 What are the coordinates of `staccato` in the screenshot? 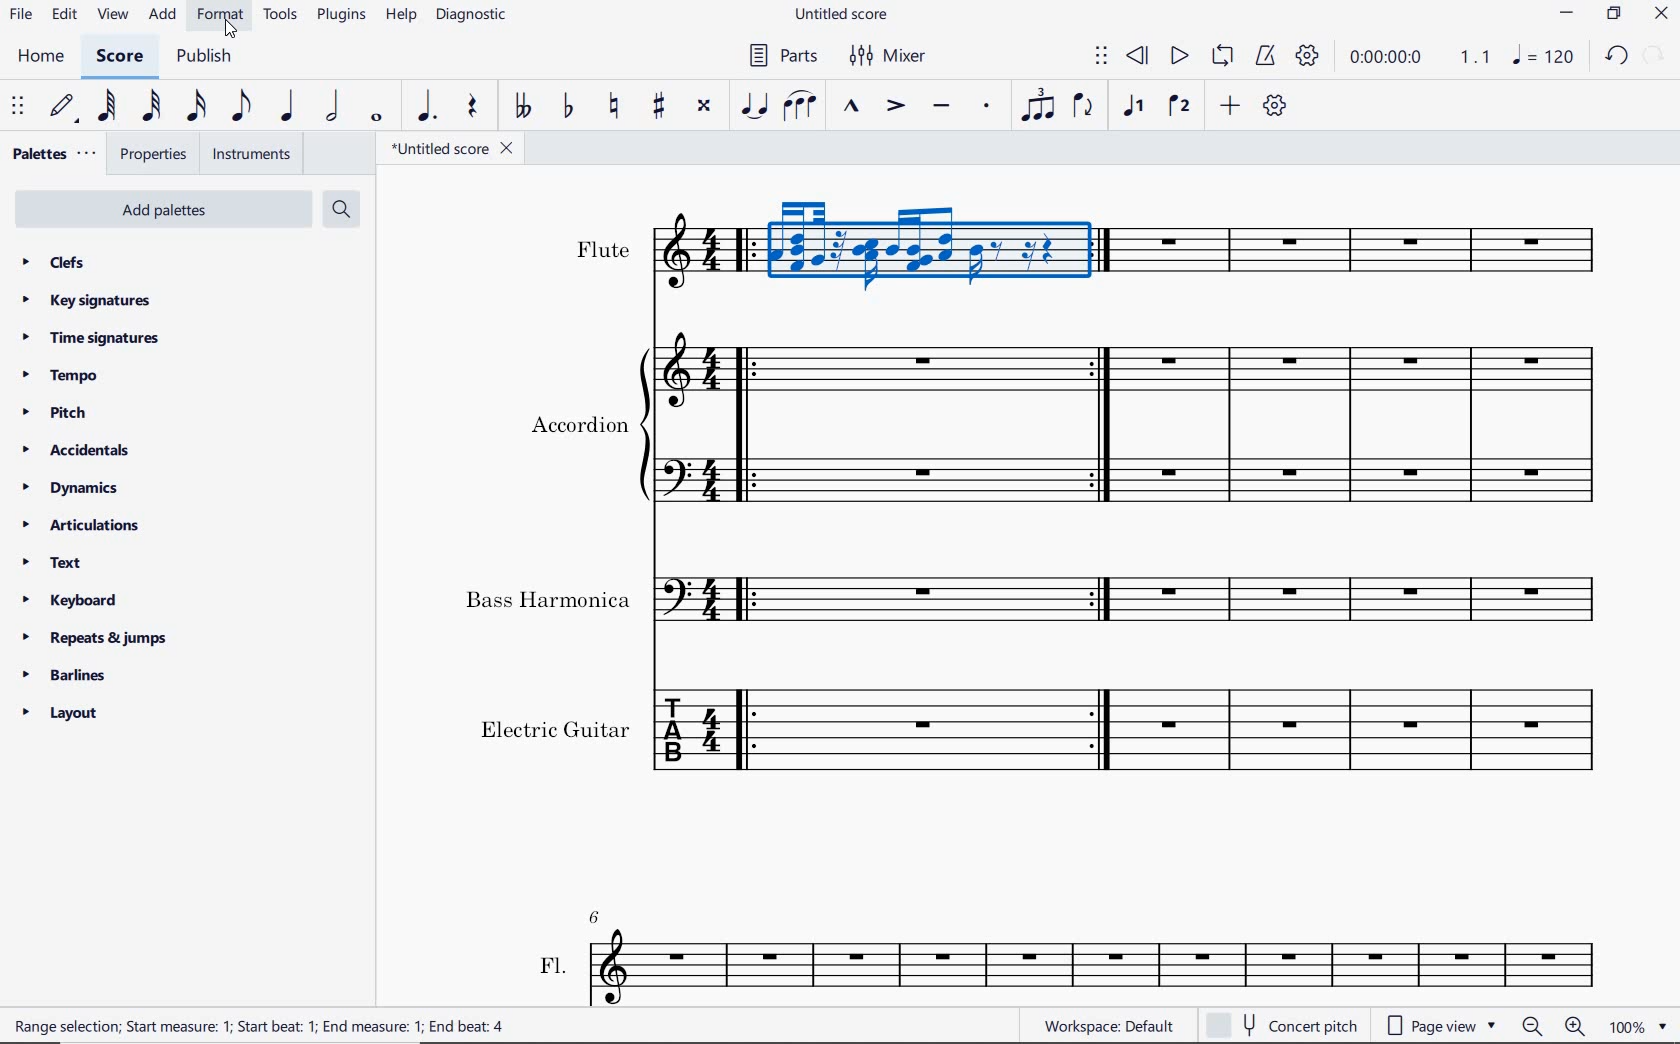 It's located at (988, 110).